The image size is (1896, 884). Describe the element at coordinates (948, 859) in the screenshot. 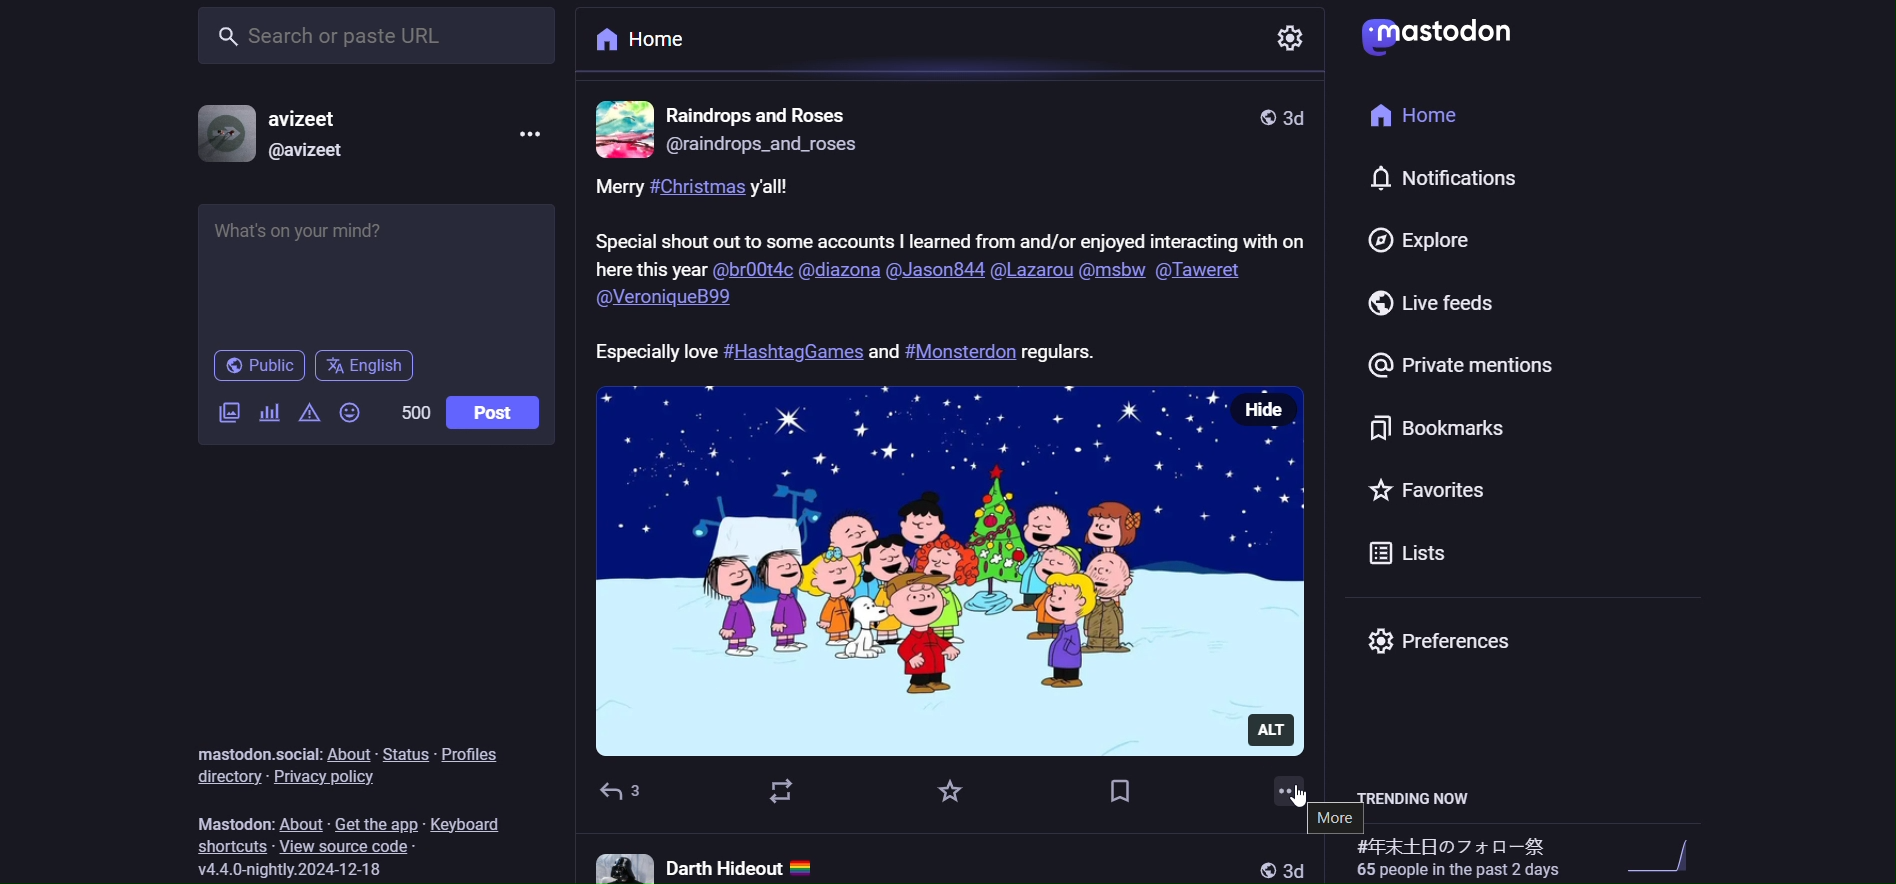

I see `other post` at that location.